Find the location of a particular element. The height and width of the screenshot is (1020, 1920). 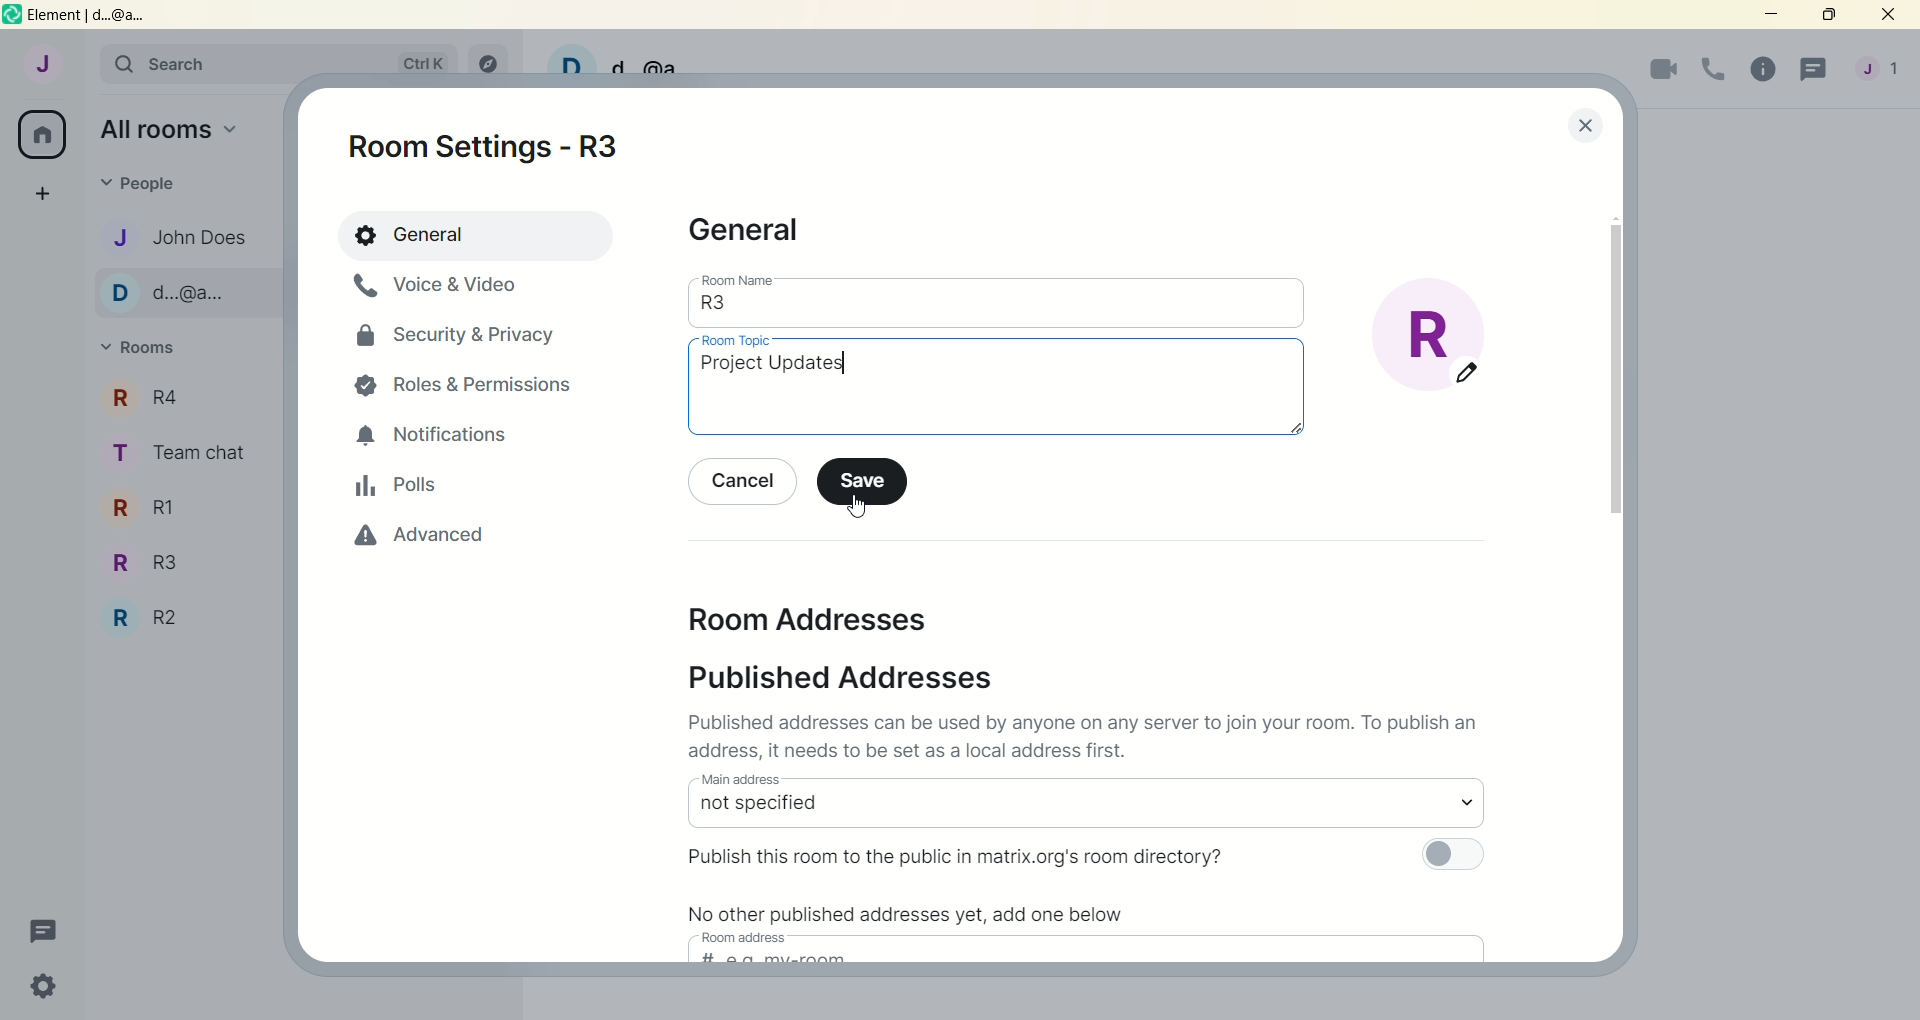

scroll up is located at coordinates (1614, 216).